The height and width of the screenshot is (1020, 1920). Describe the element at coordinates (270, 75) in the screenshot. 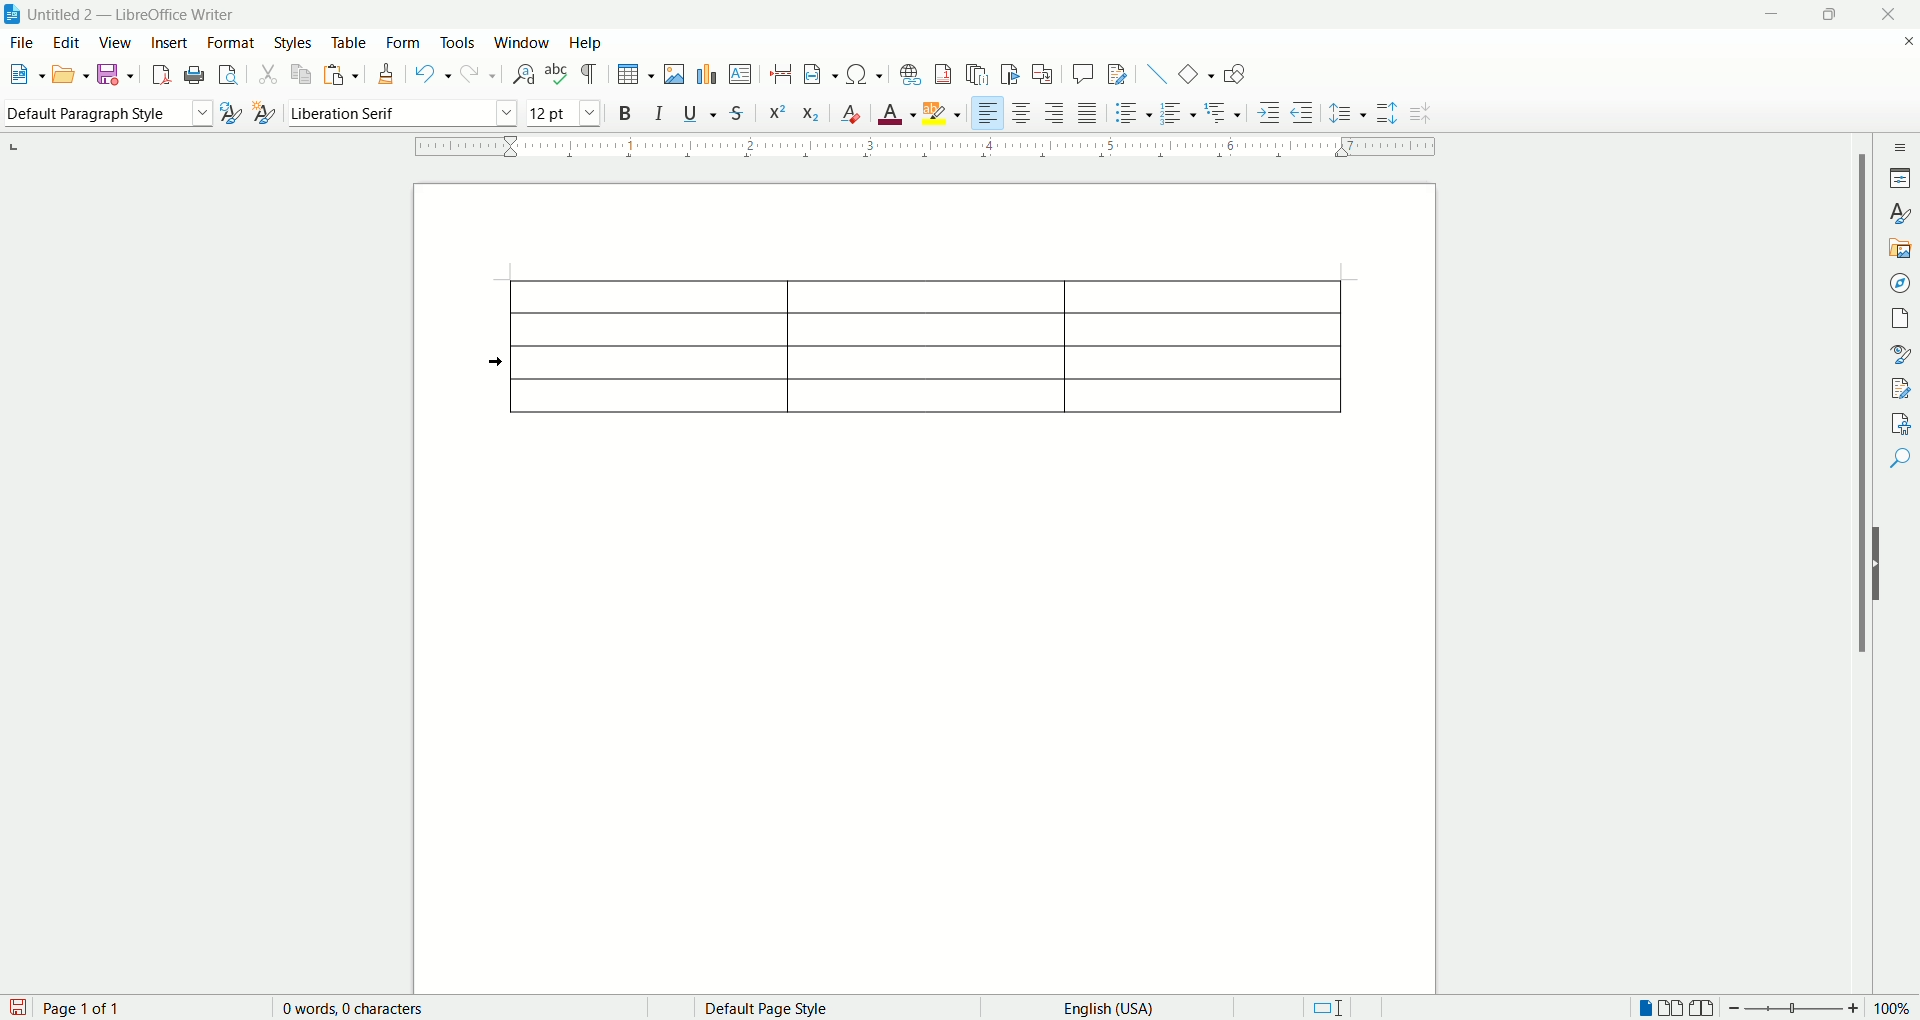

I see `cut` at that location.